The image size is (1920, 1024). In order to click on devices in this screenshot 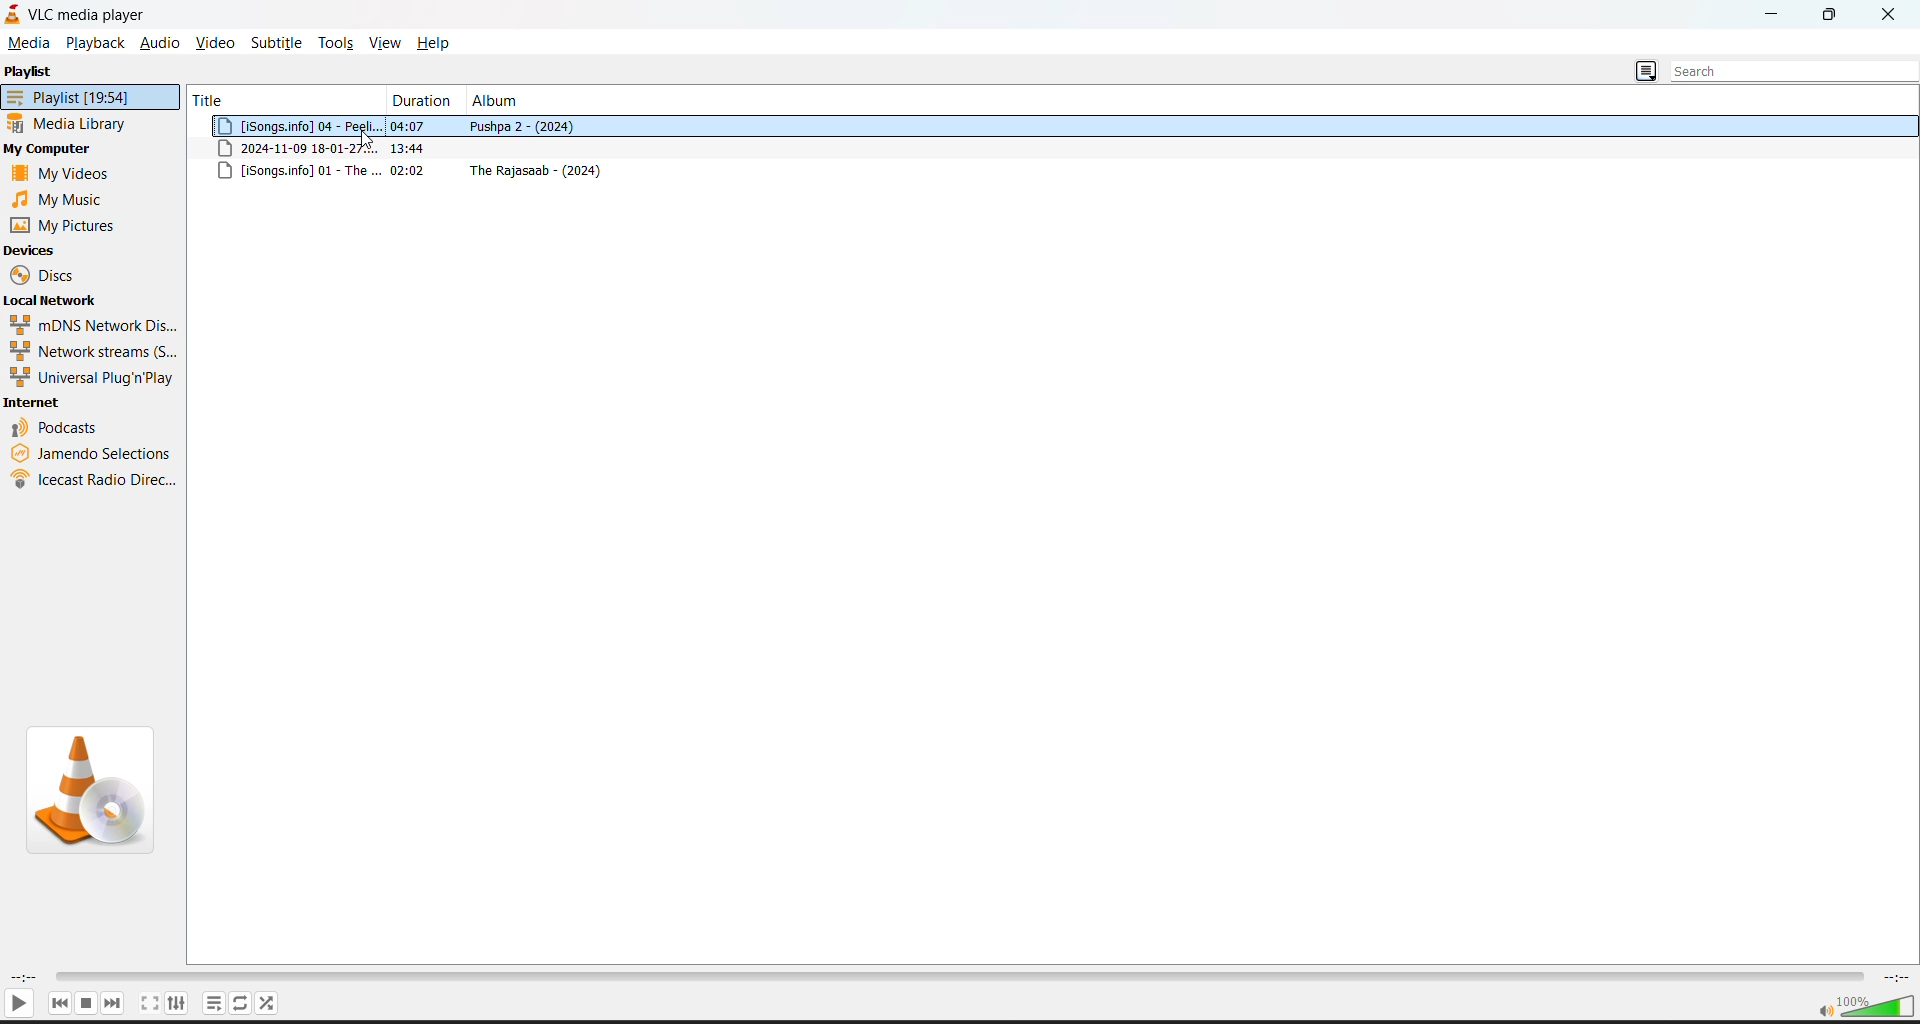, I will do `click(31, 250)`.